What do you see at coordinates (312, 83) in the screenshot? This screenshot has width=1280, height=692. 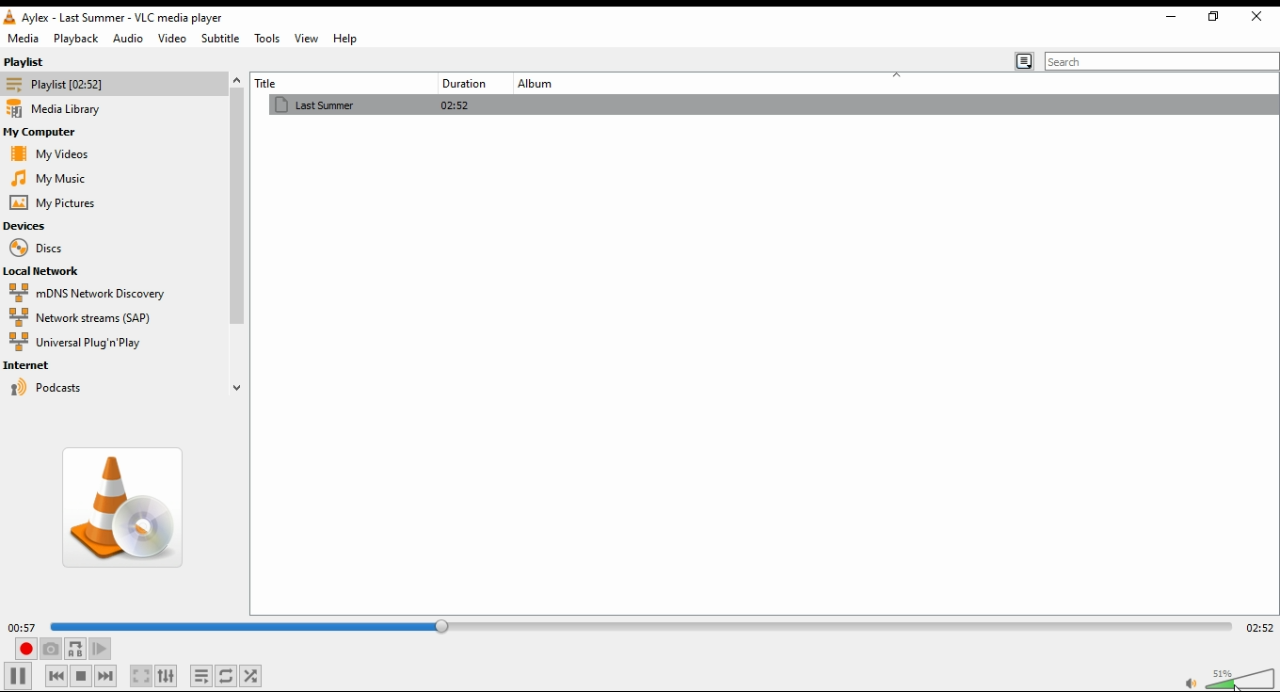 I see `title` at bounding box center [312, 83].